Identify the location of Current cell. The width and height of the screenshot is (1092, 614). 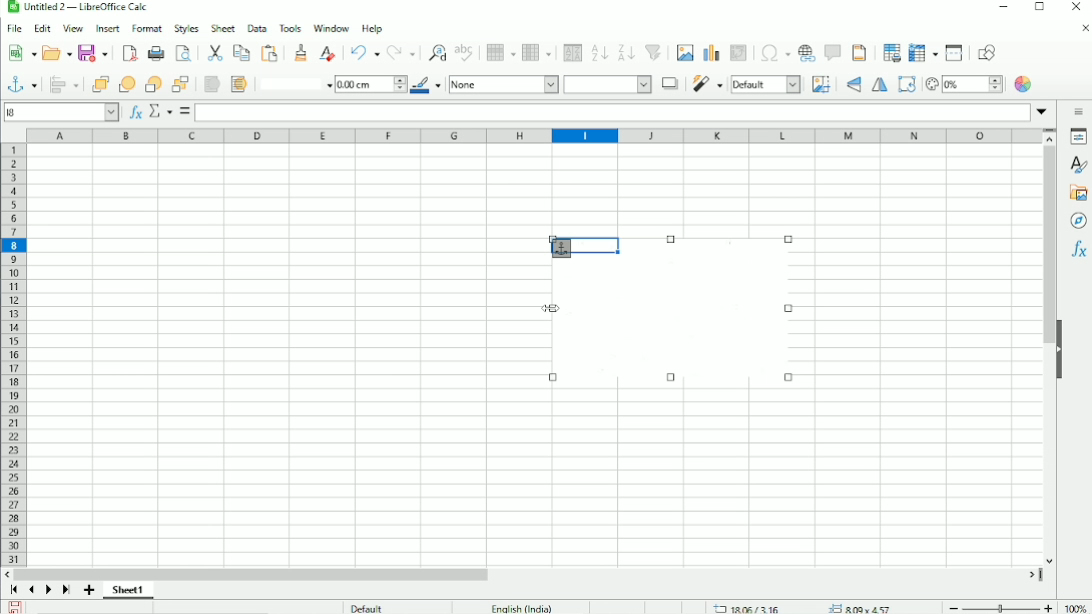
(62, 111).